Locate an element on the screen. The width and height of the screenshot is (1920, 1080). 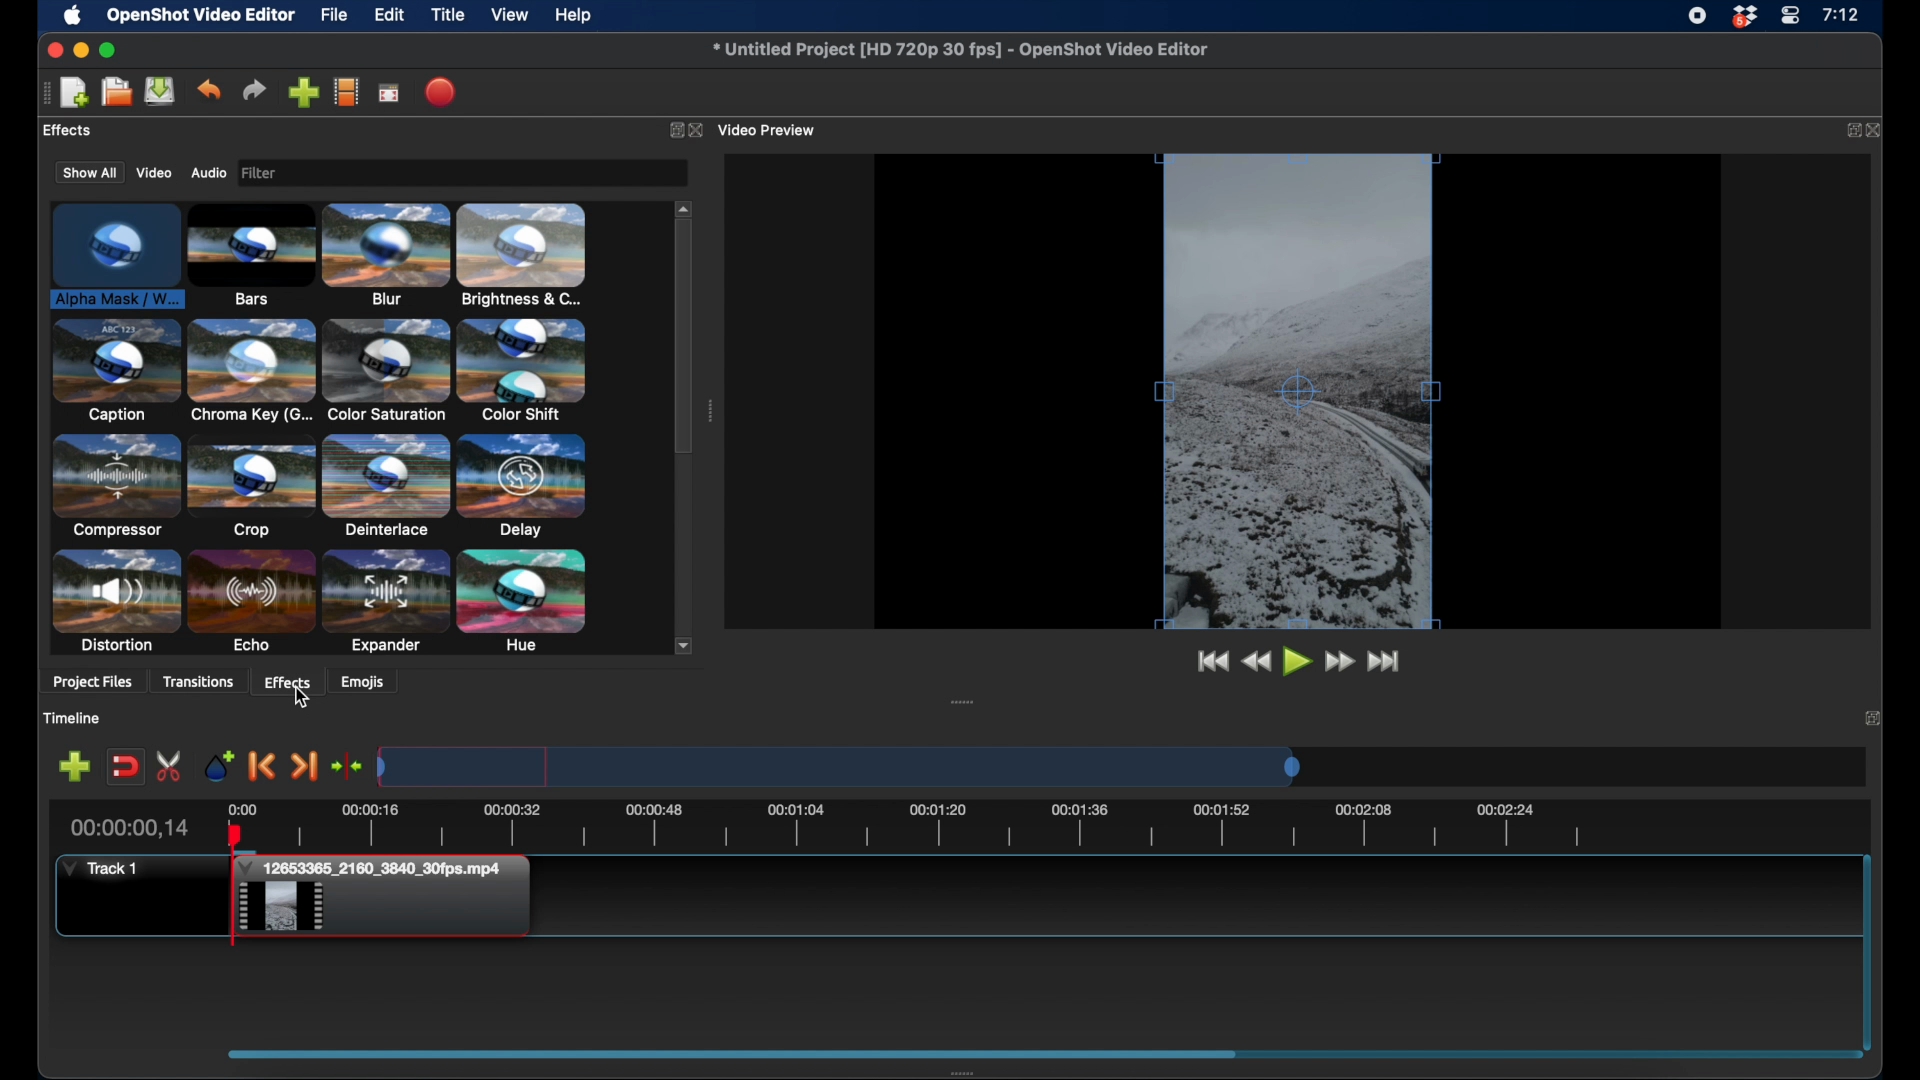
add track is located at coordinates (76, 765).